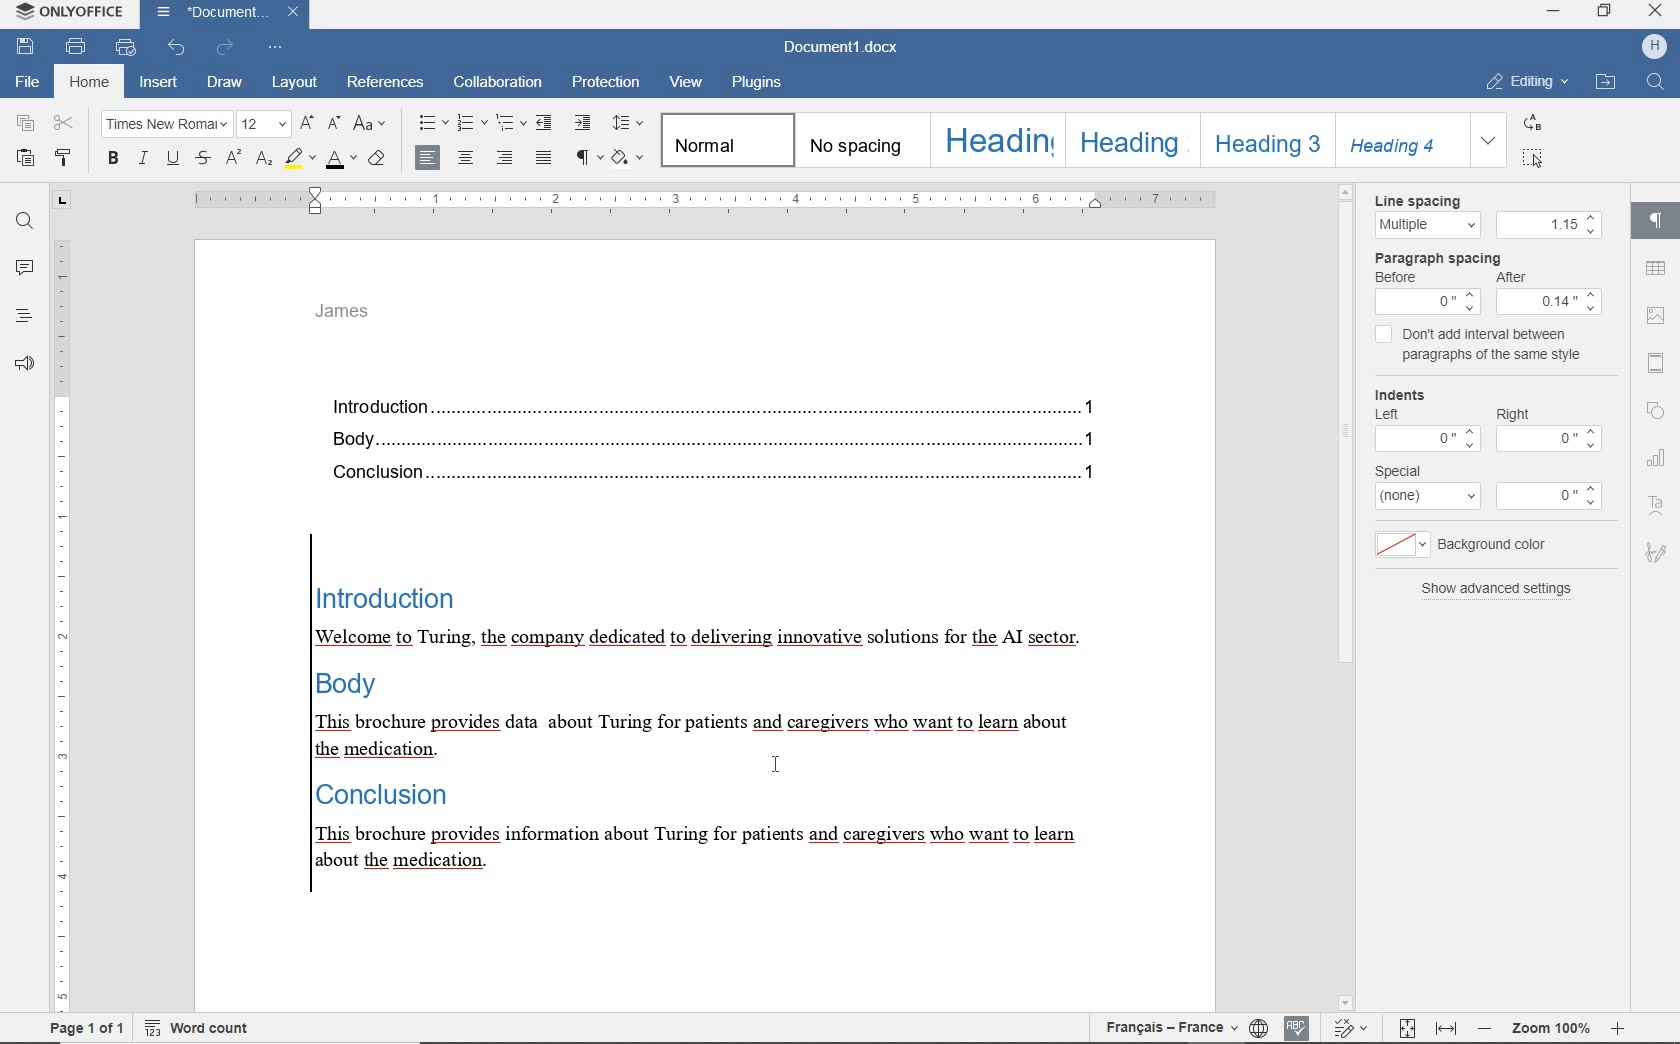 Image resolution: width=1680 pixels, height=1044 pixels. What do you see at coordinates (628, 123) in the screenshot?
I see `paragraph line spacing` at bounding box center [628, 123].